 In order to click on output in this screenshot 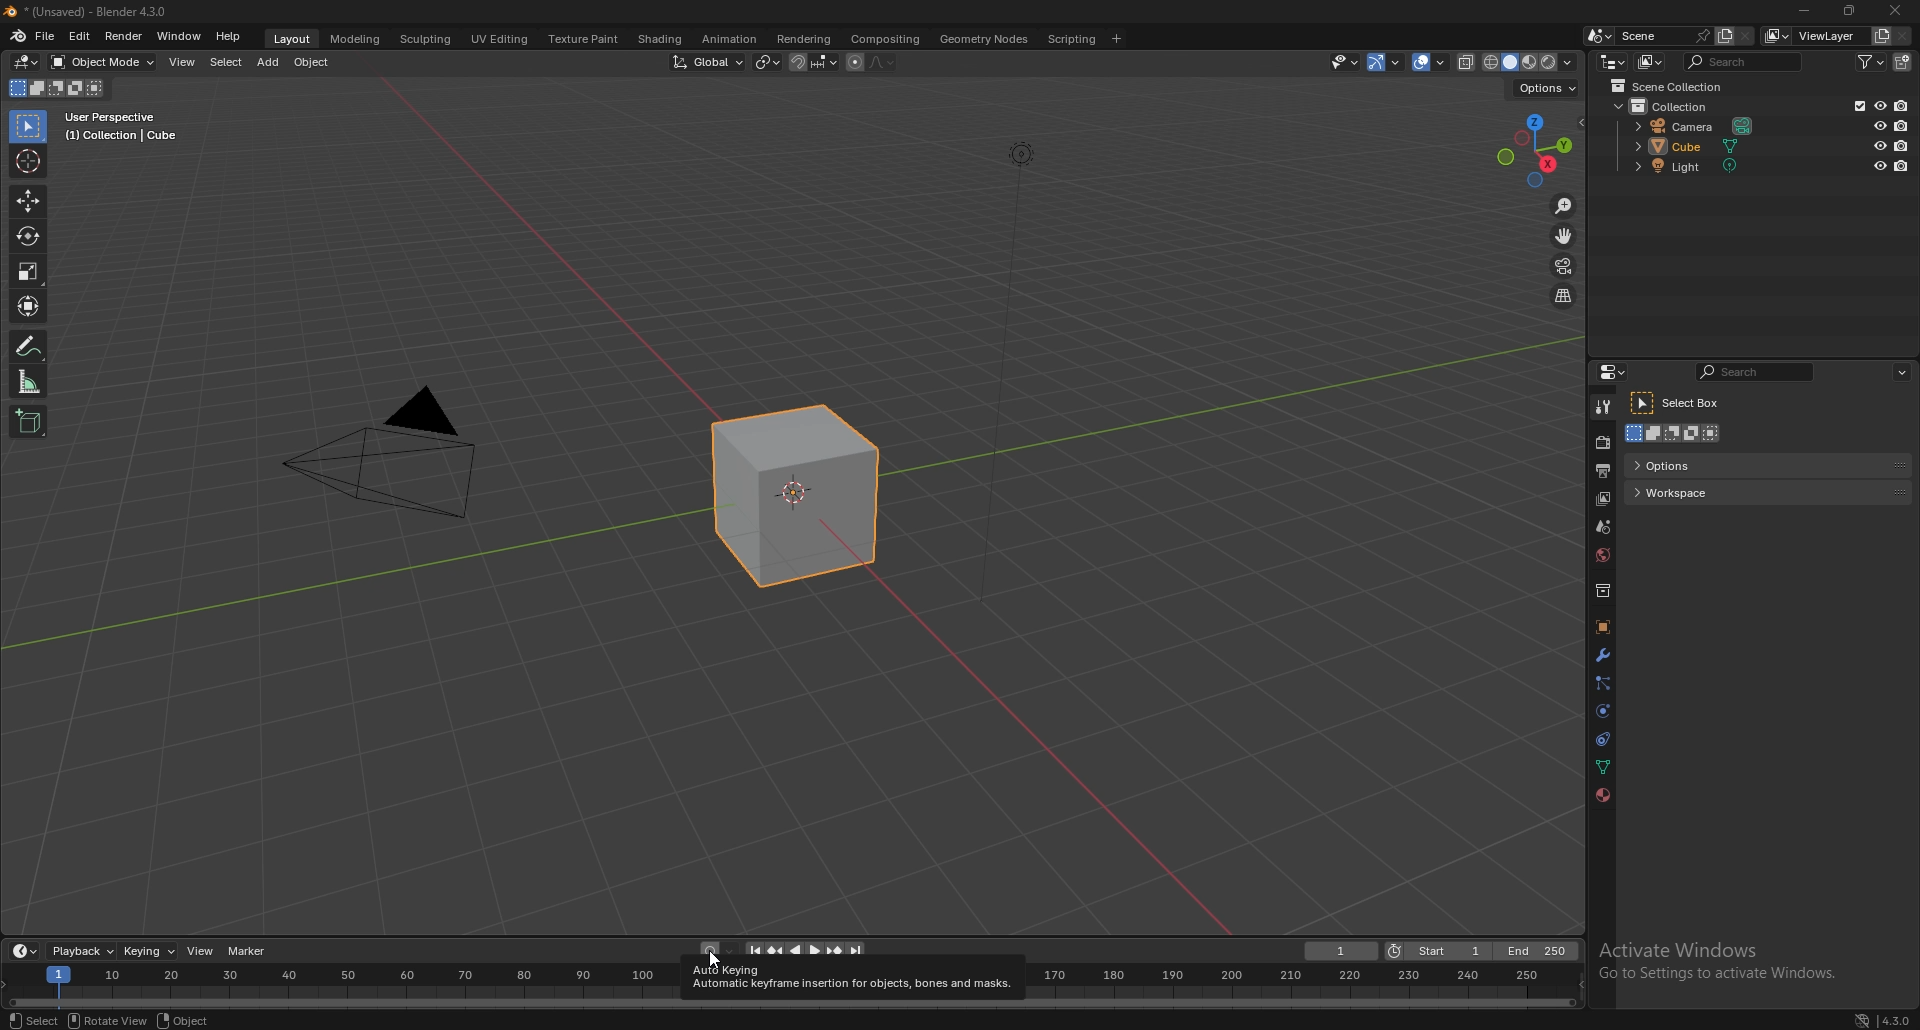, I will do `click(1602, 470)`.